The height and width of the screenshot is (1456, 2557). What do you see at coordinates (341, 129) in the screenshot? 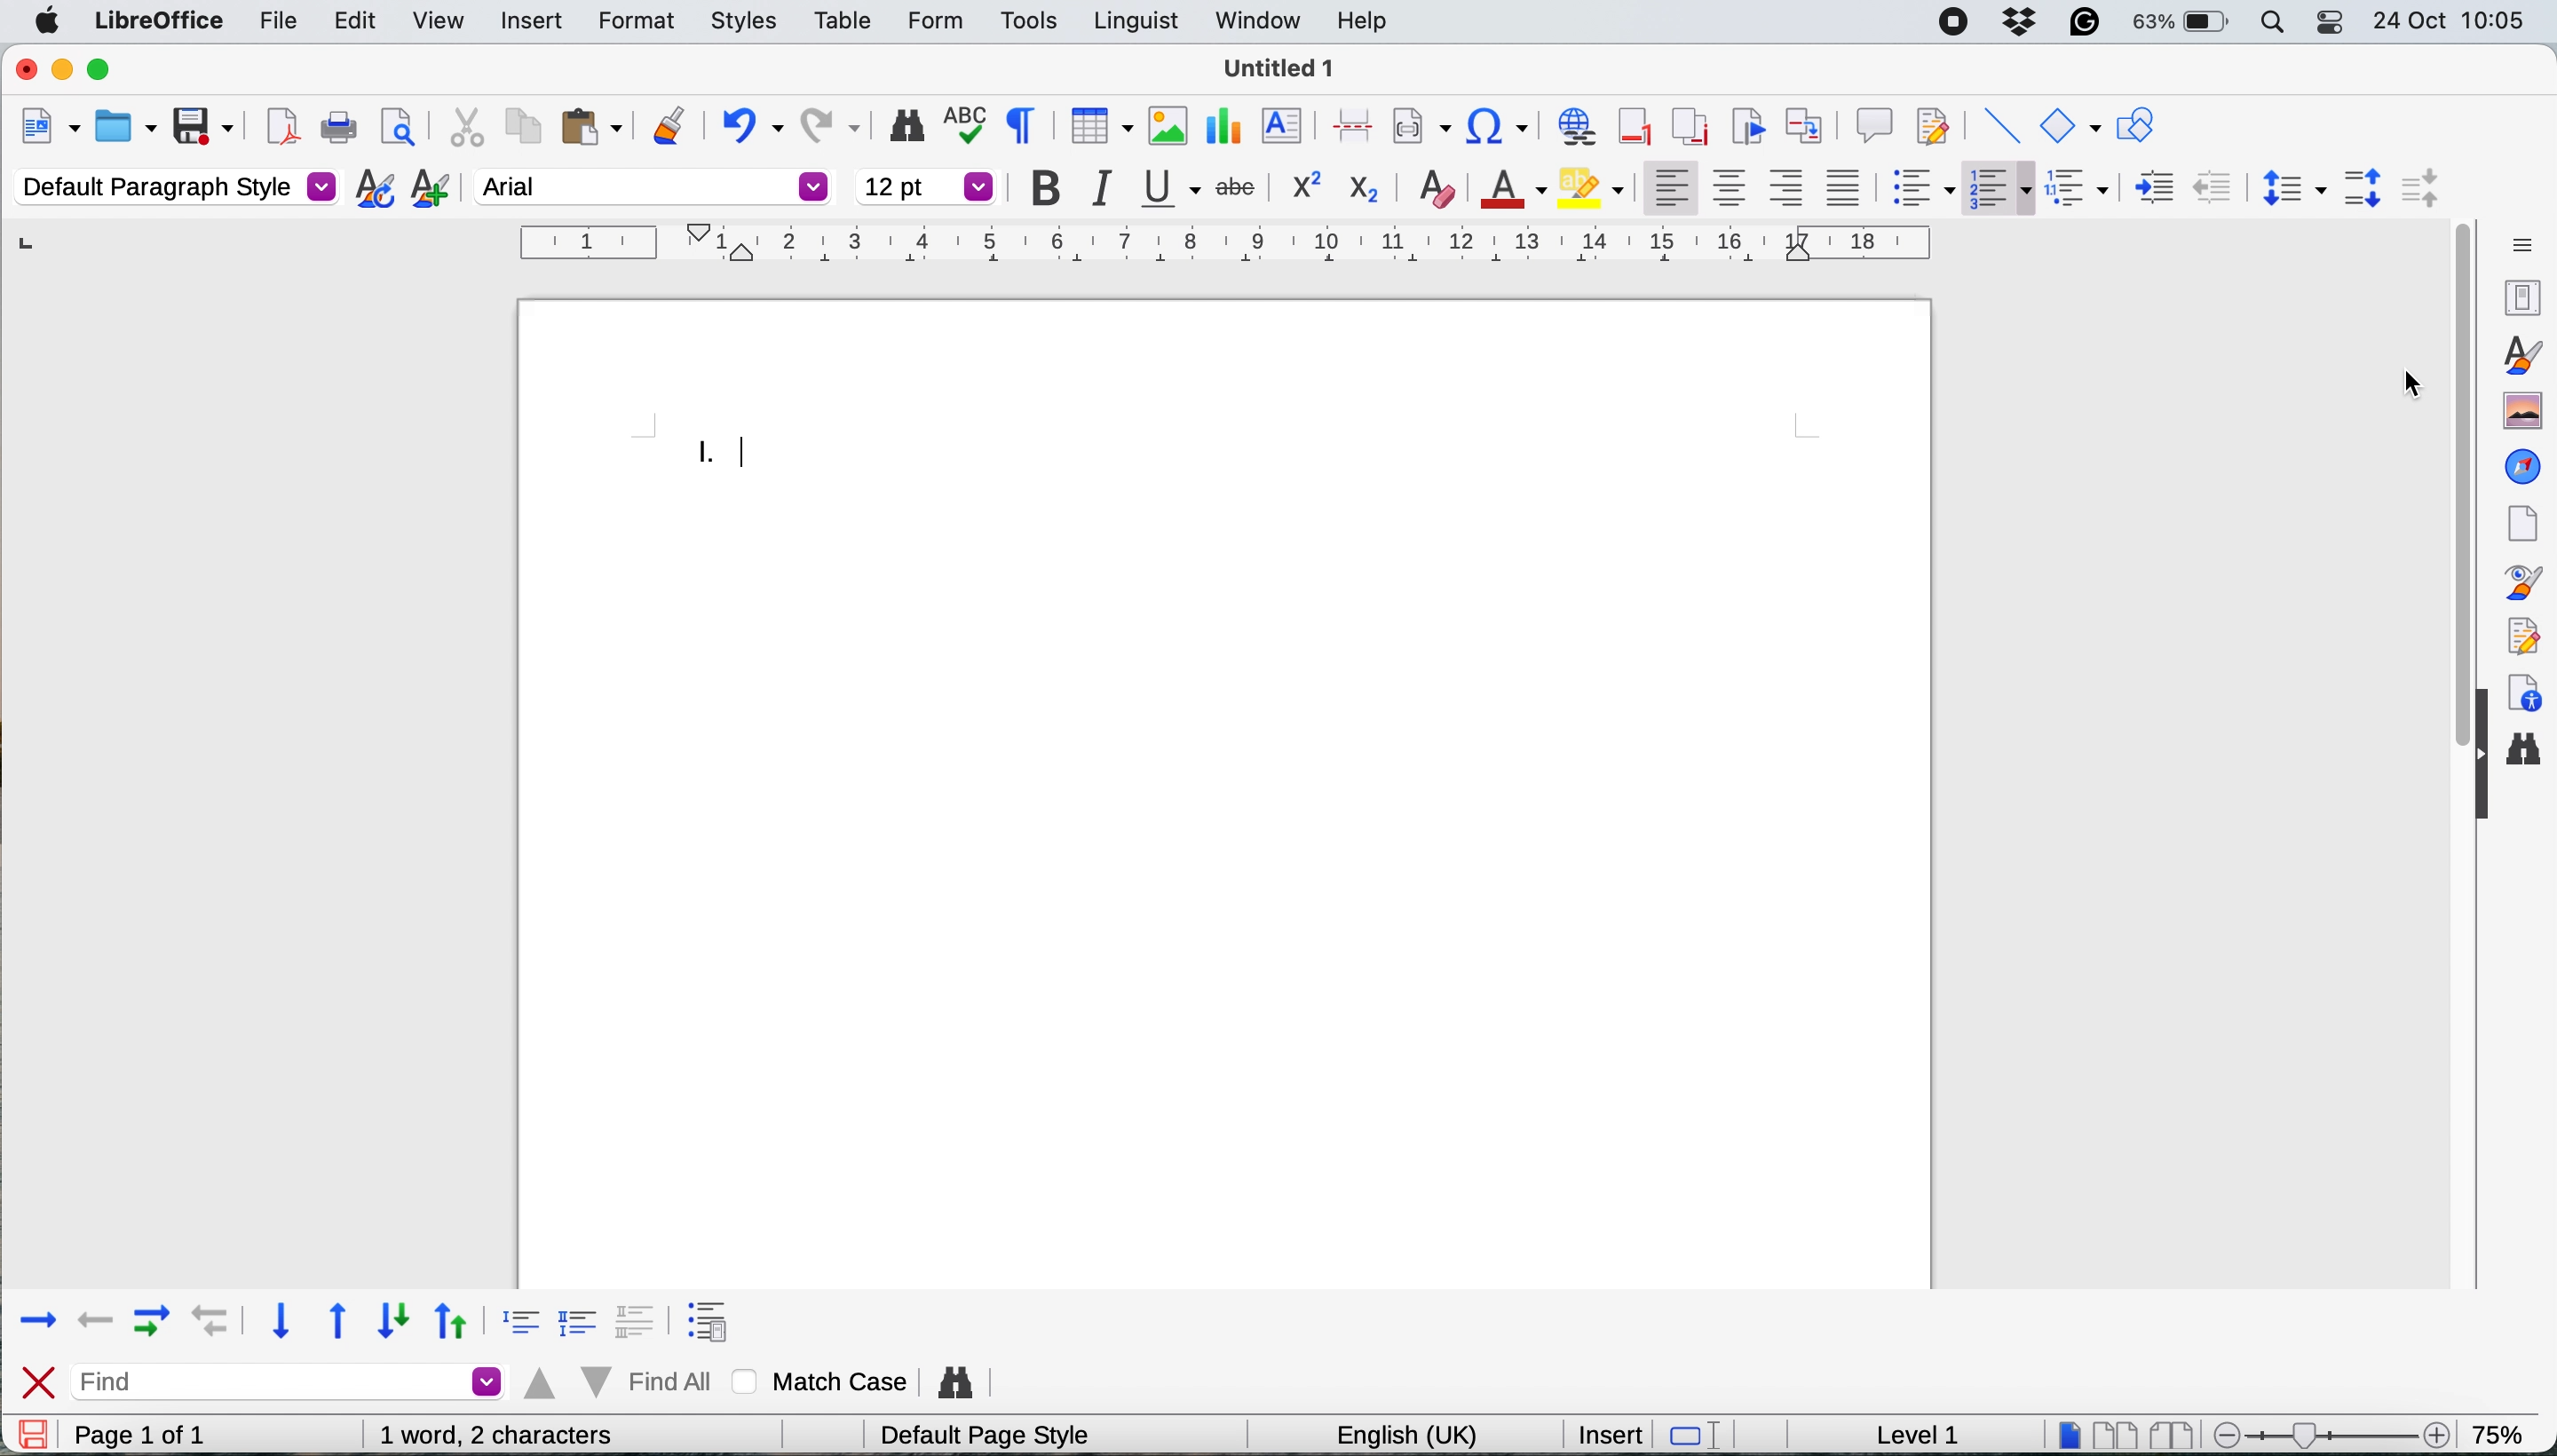
I see `print` at bounding box center [341, 129].